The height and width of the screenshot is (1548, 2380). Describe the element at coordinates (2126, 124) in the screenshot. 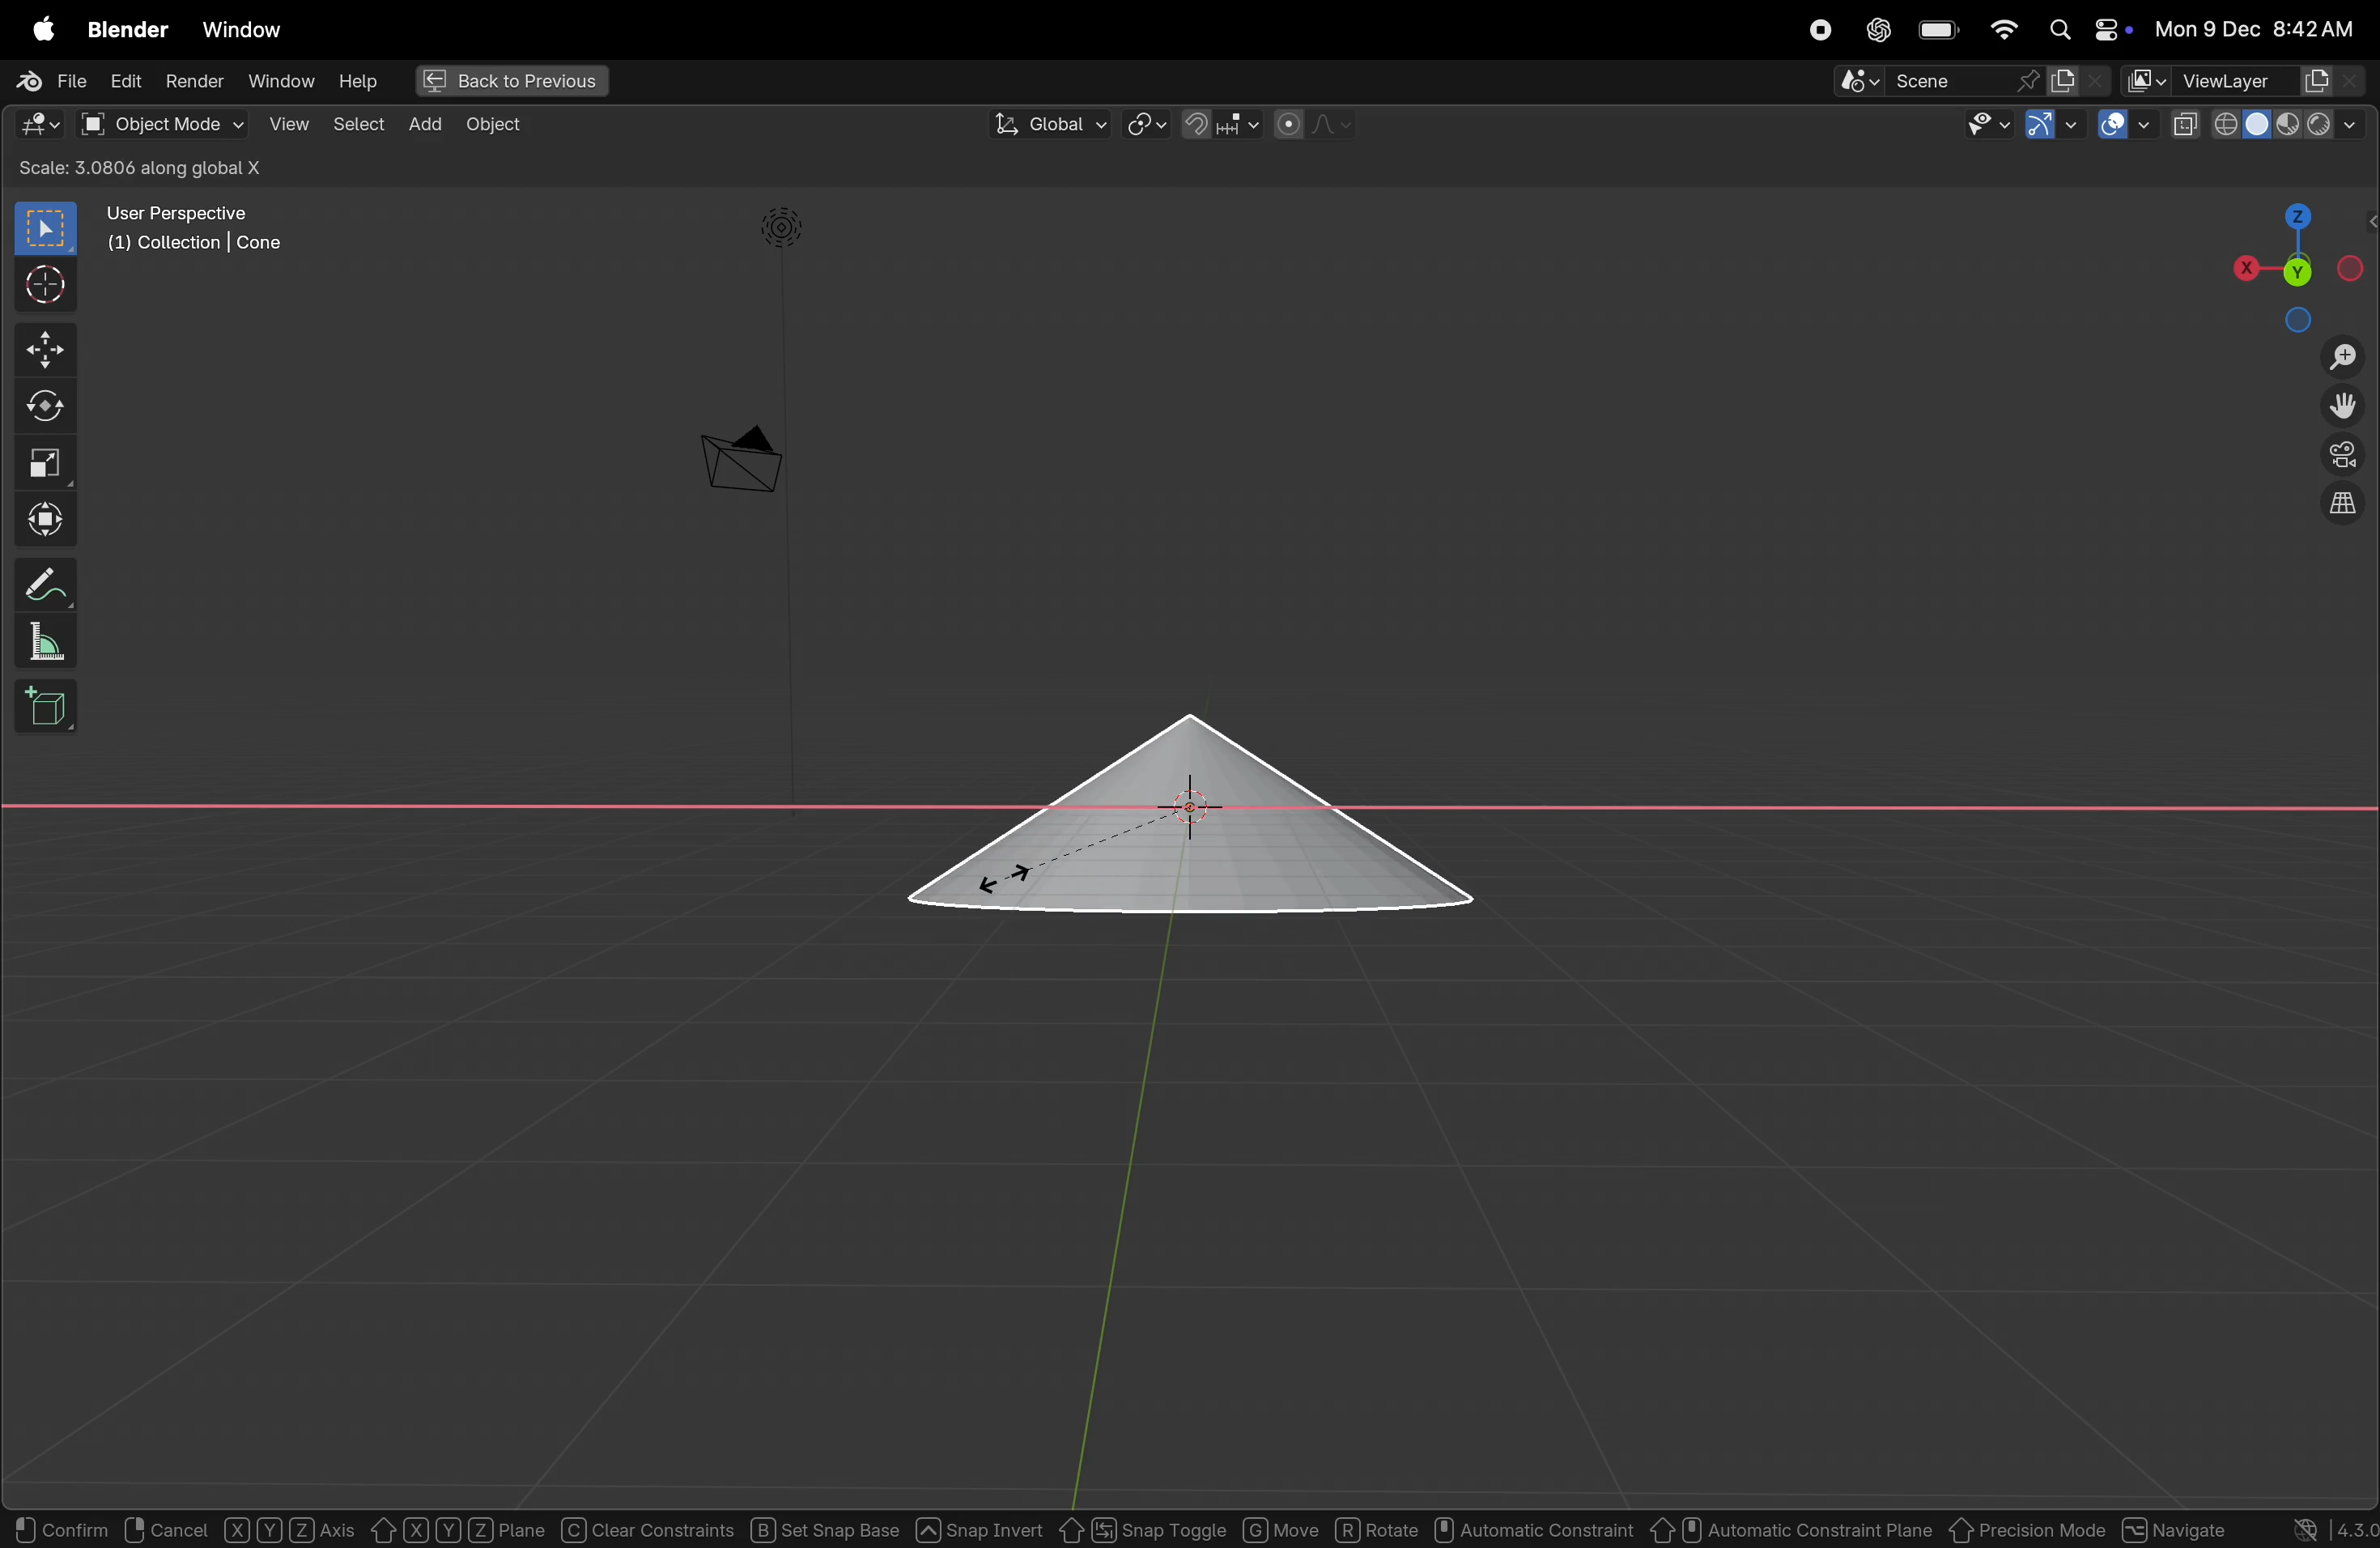

I see `show overlays` at that location.